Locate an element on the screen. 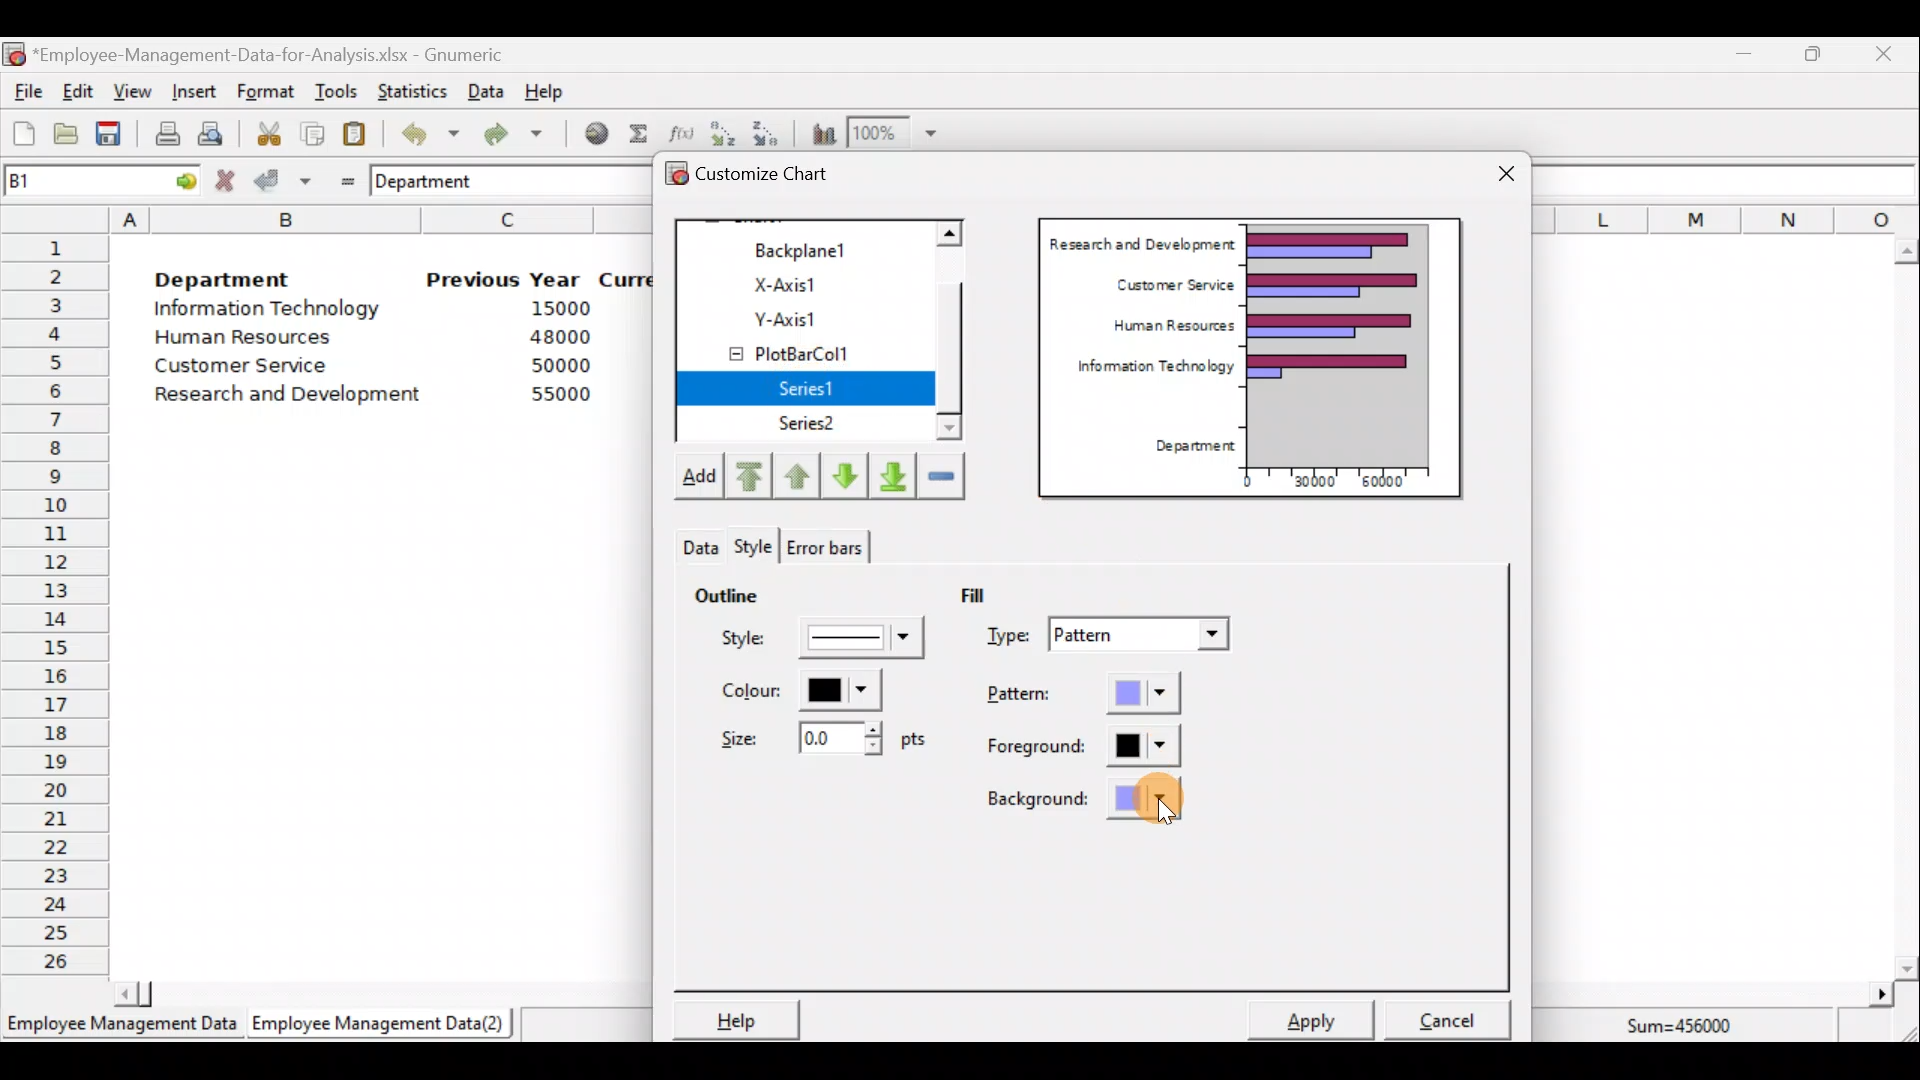 The image size is (1920, 1080). Maximize is located at coordinates (1813, 53).